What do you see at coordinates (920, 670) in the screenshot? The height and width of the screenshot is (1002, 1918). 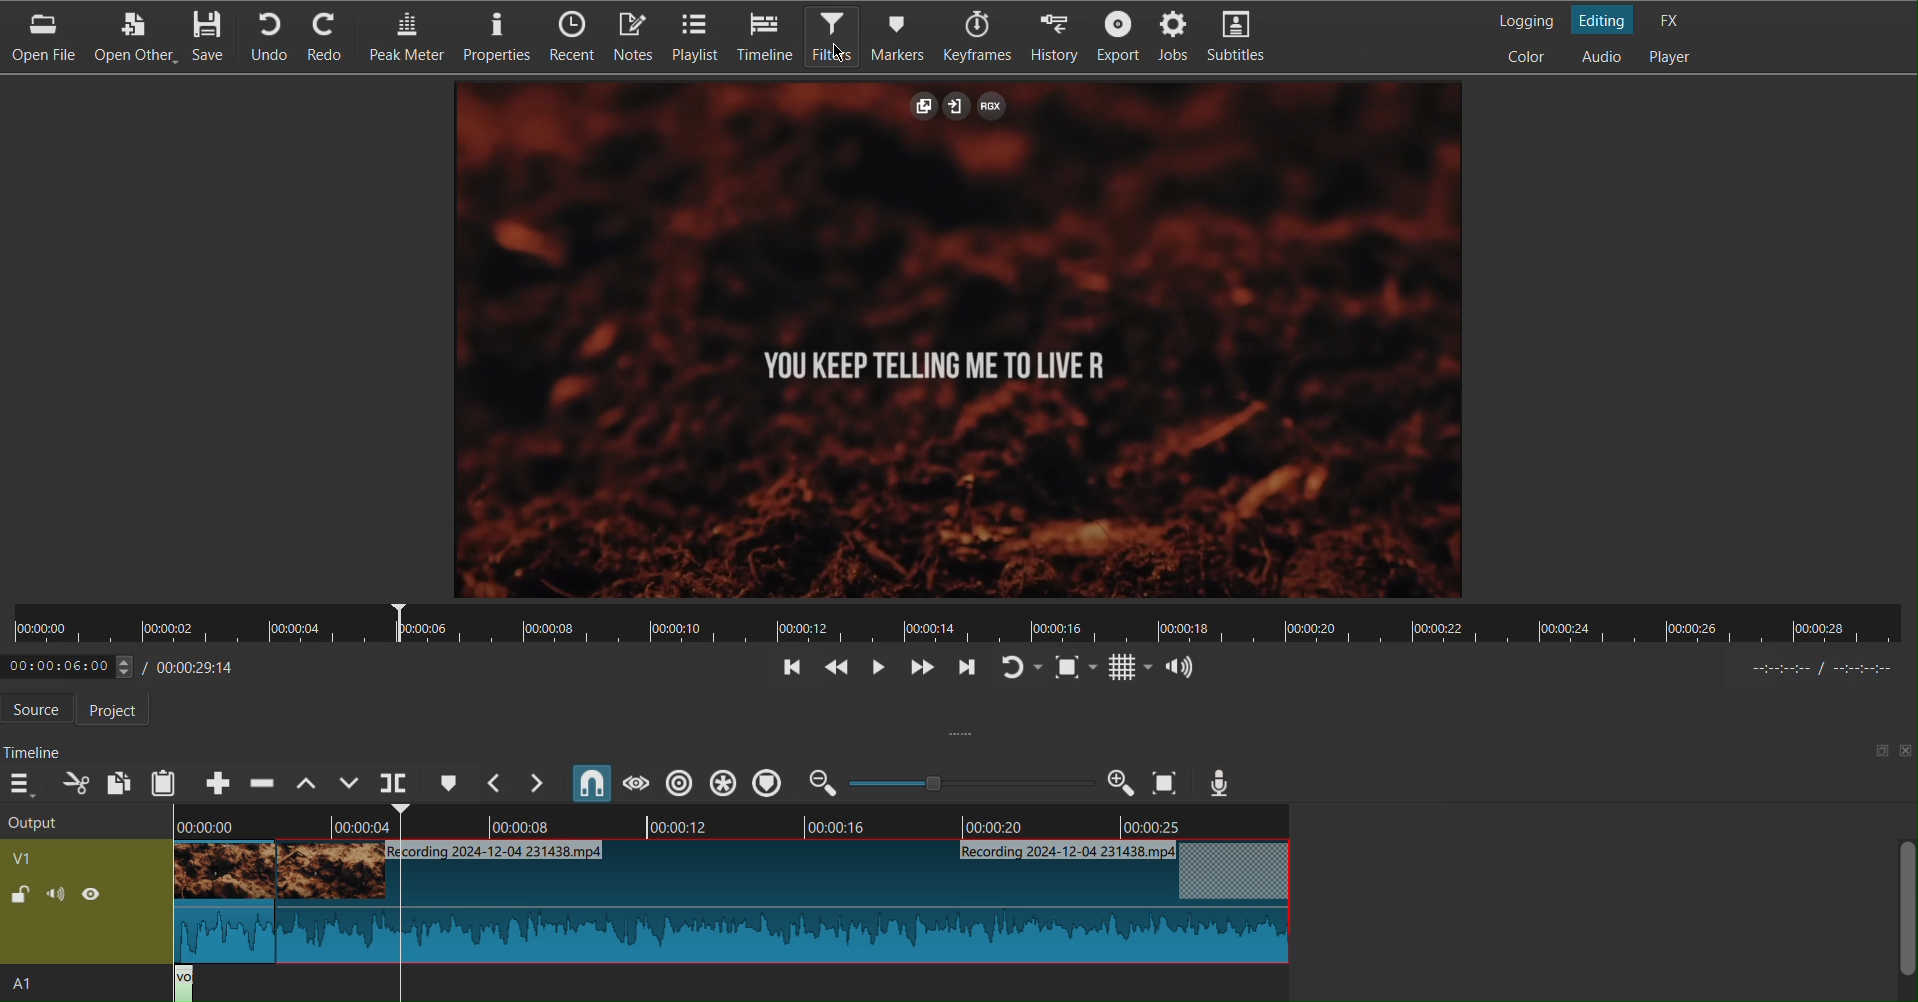 I see `Move Forwards` at bounding box center [920, 670].